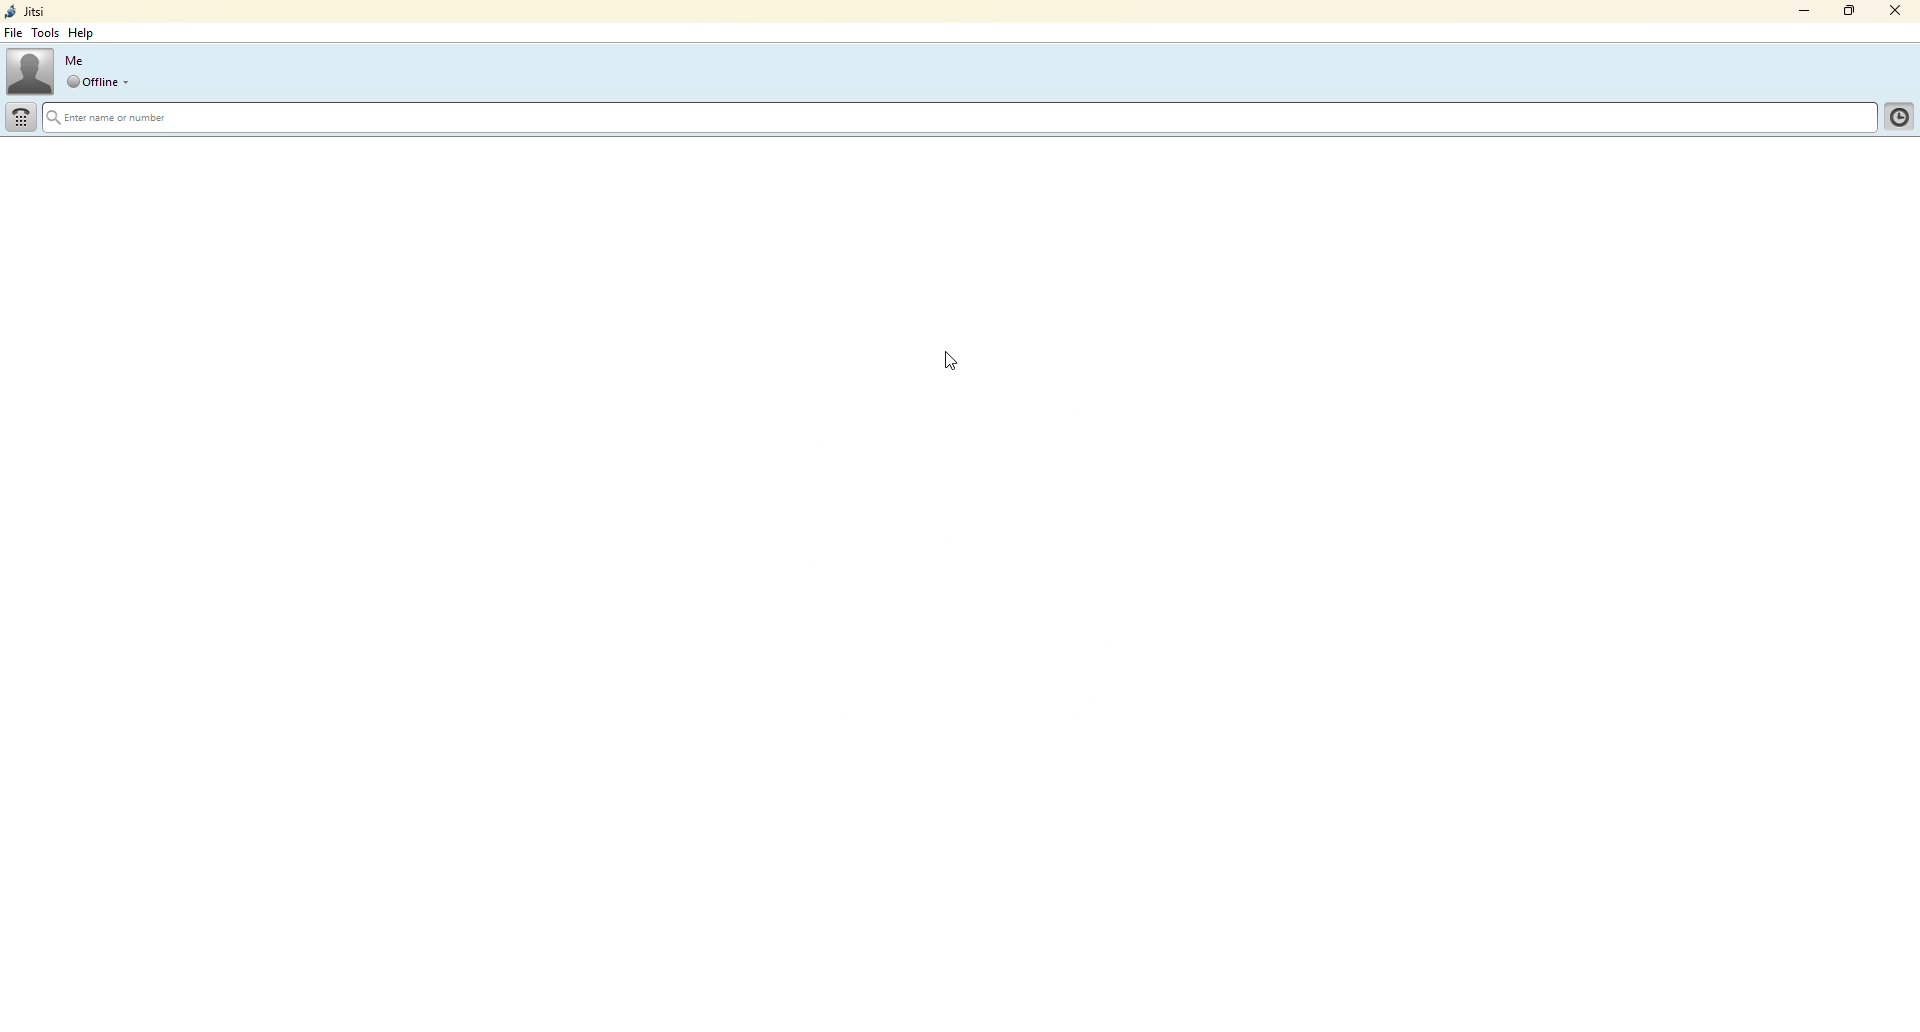 Image resolution: width=1920 pixels, height=1032 pixels. I want to click on drop down, so click(131, 82).